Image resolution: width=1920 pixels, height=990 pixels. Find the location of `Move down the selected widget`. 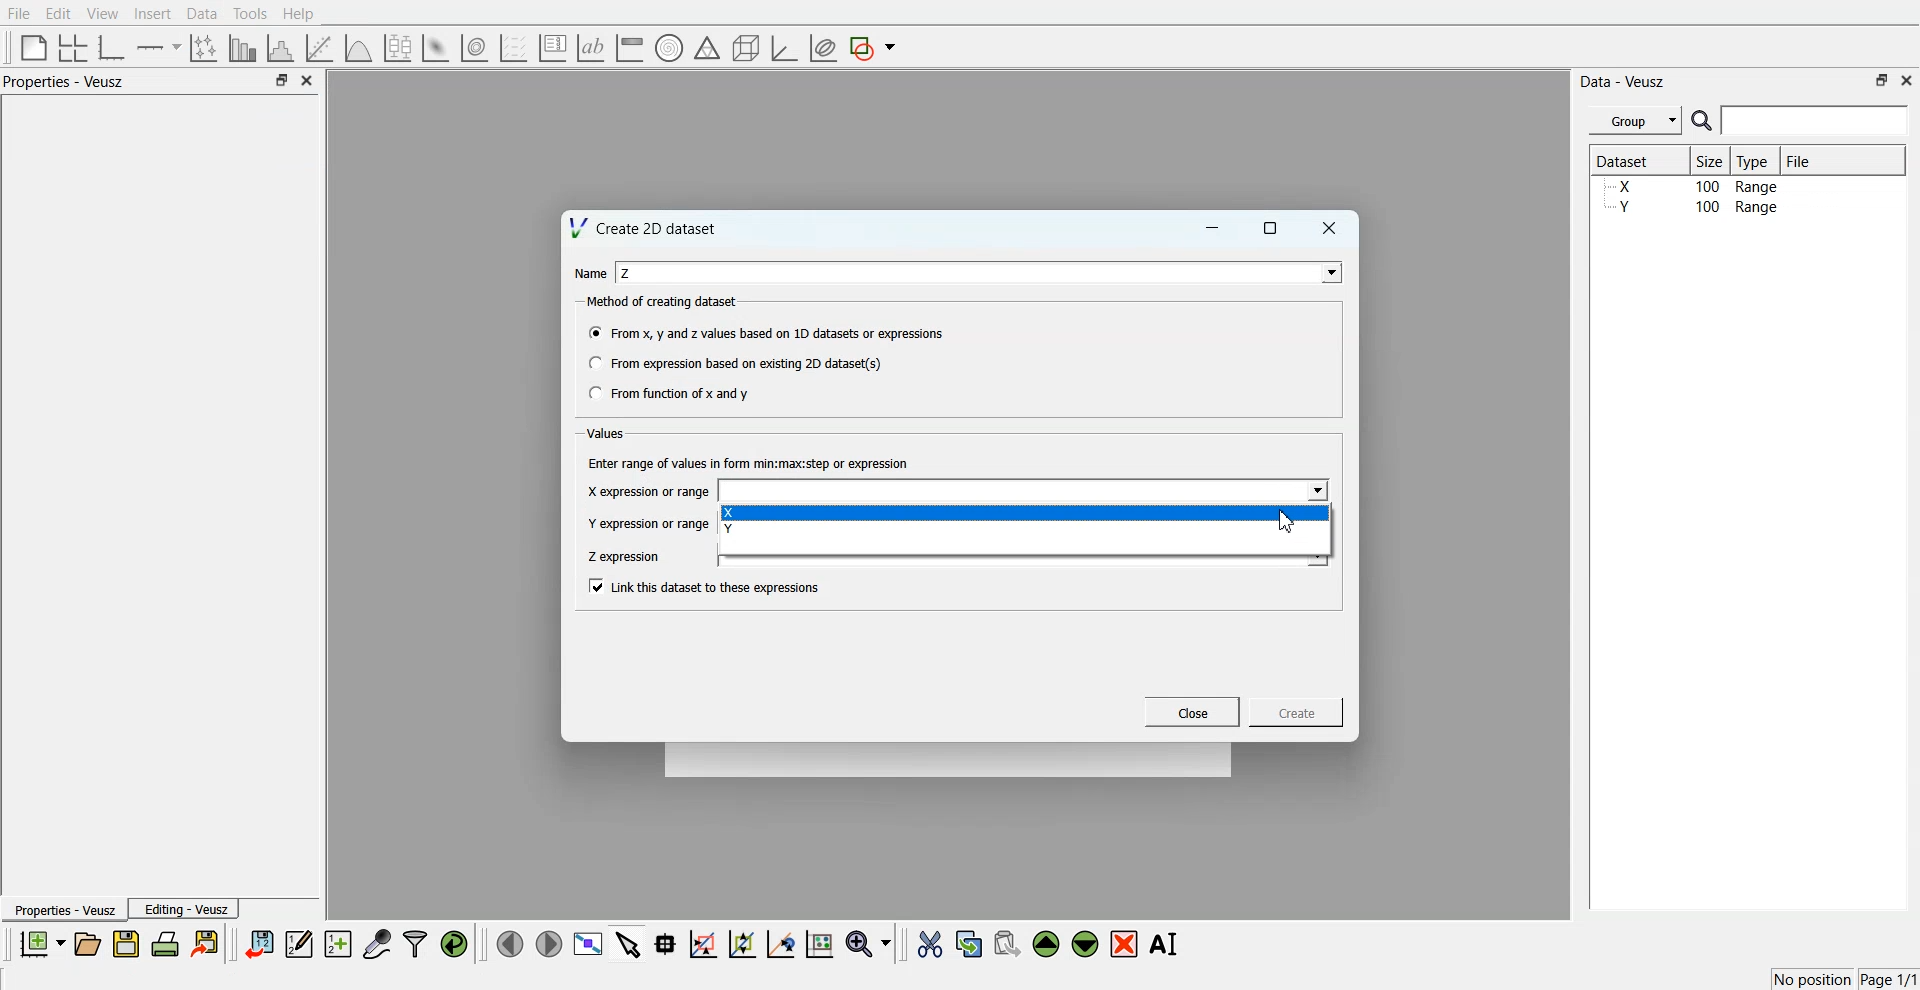

Move down the selected widget is located at coordinates (1086, 944).